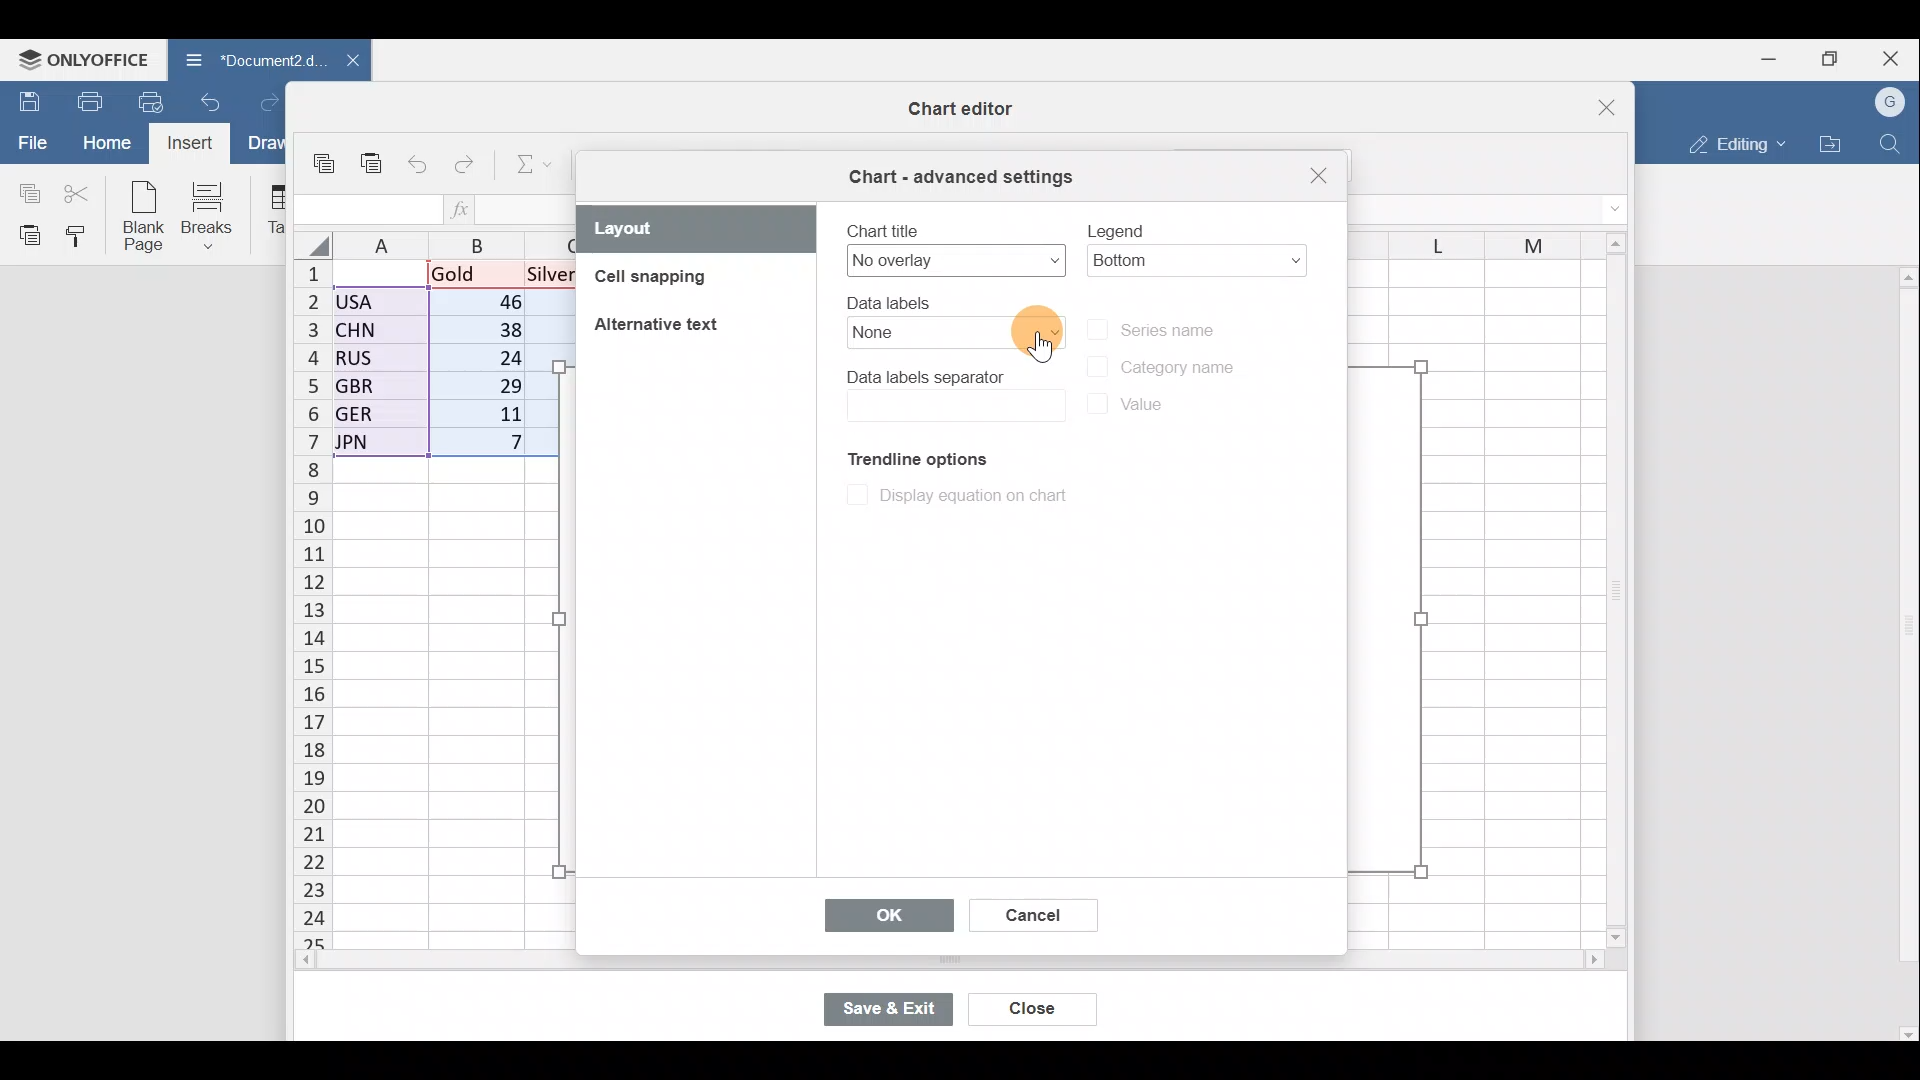  Describe the element at coordinates (1198, 240) in the screenshot. I see `Legend` at that location.